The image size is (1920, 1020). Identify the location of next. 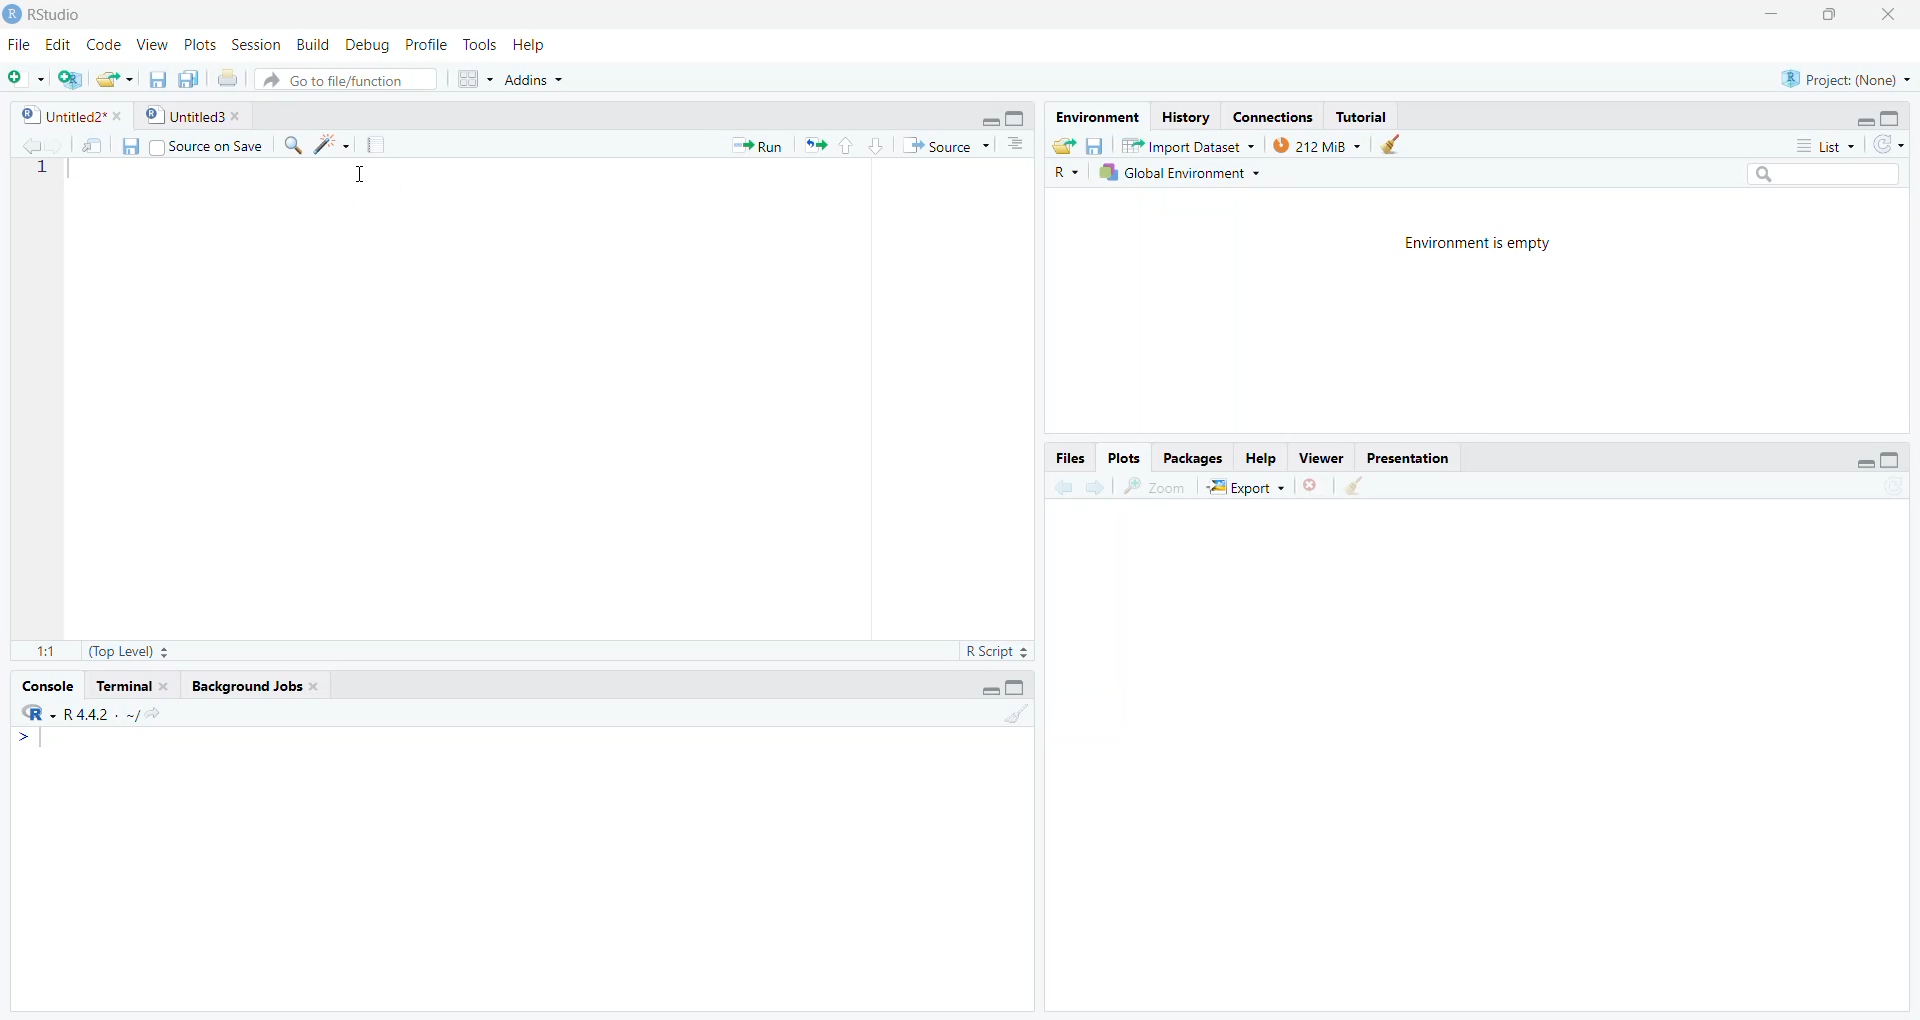
(1097, 487).